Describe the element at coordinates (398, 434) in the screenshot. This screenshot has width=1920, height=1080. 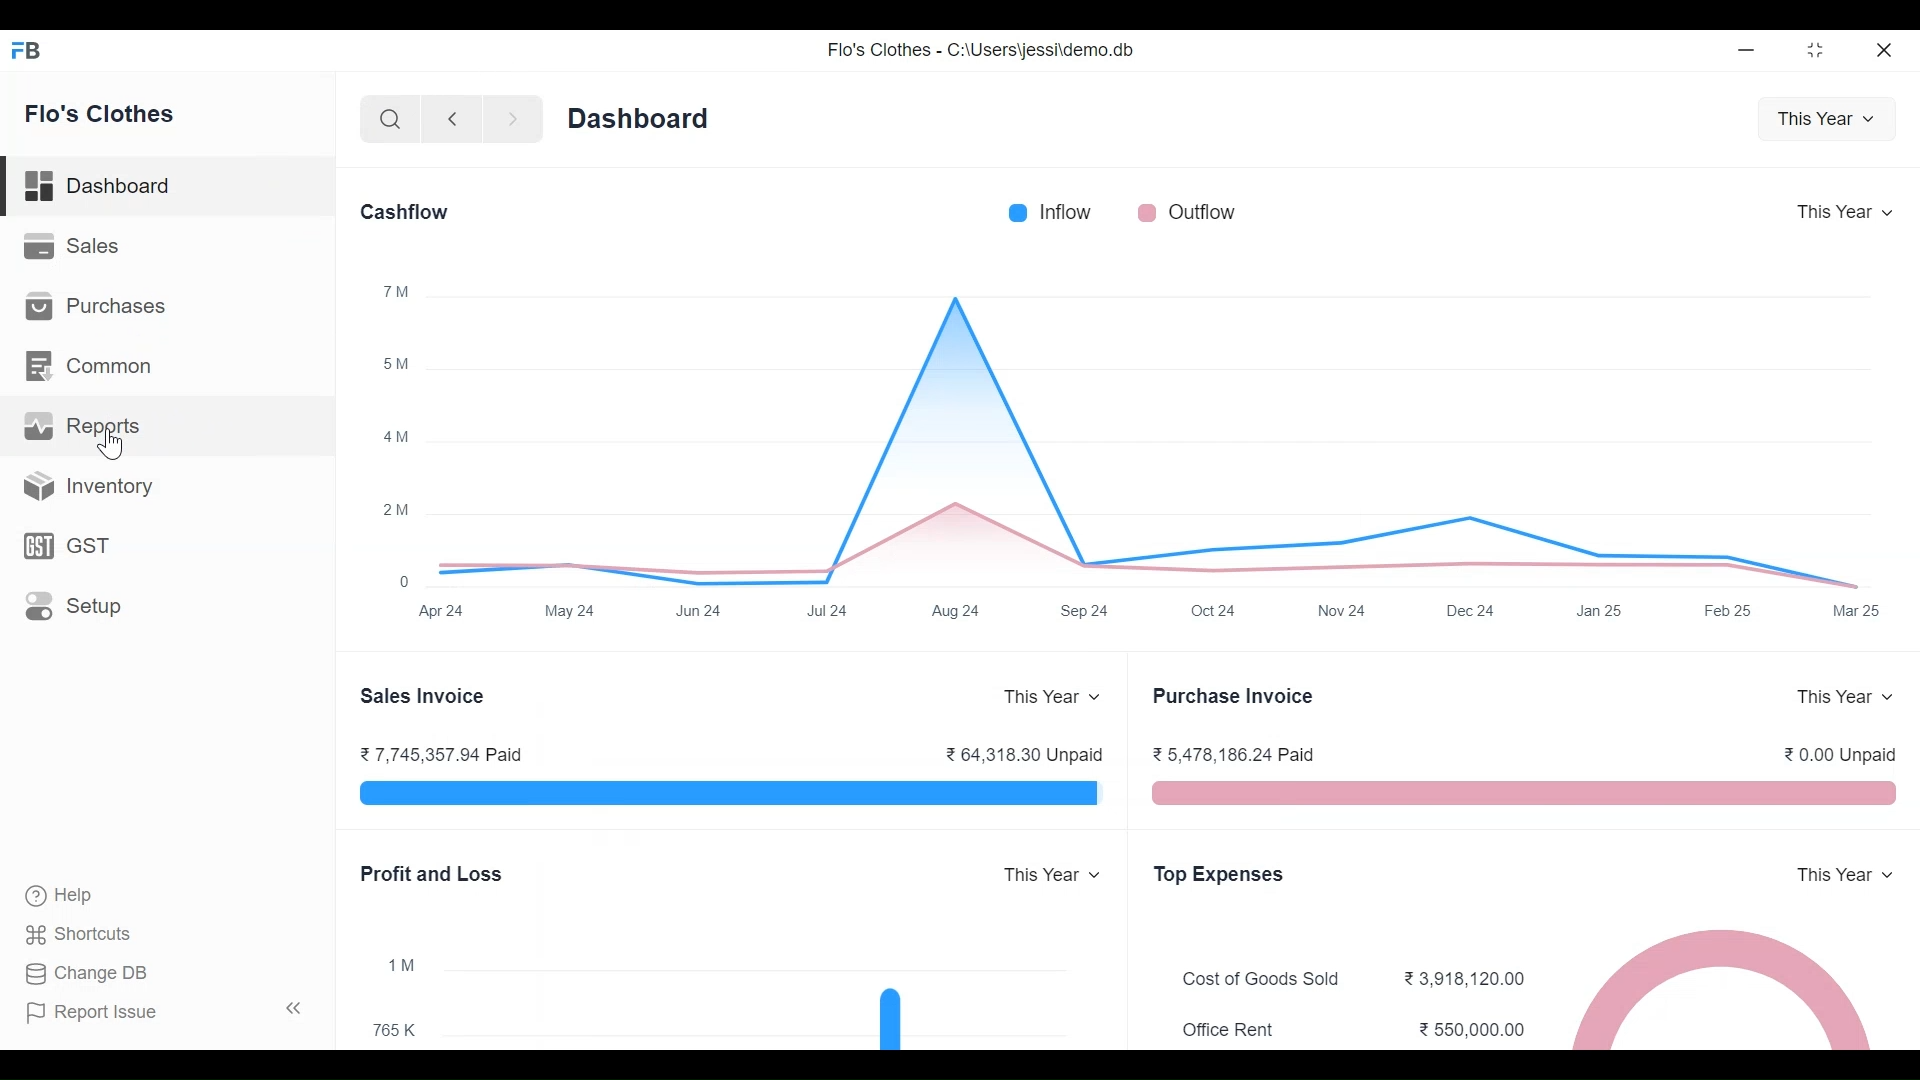
I see `7M 5M 4M 2M 0` at that location.